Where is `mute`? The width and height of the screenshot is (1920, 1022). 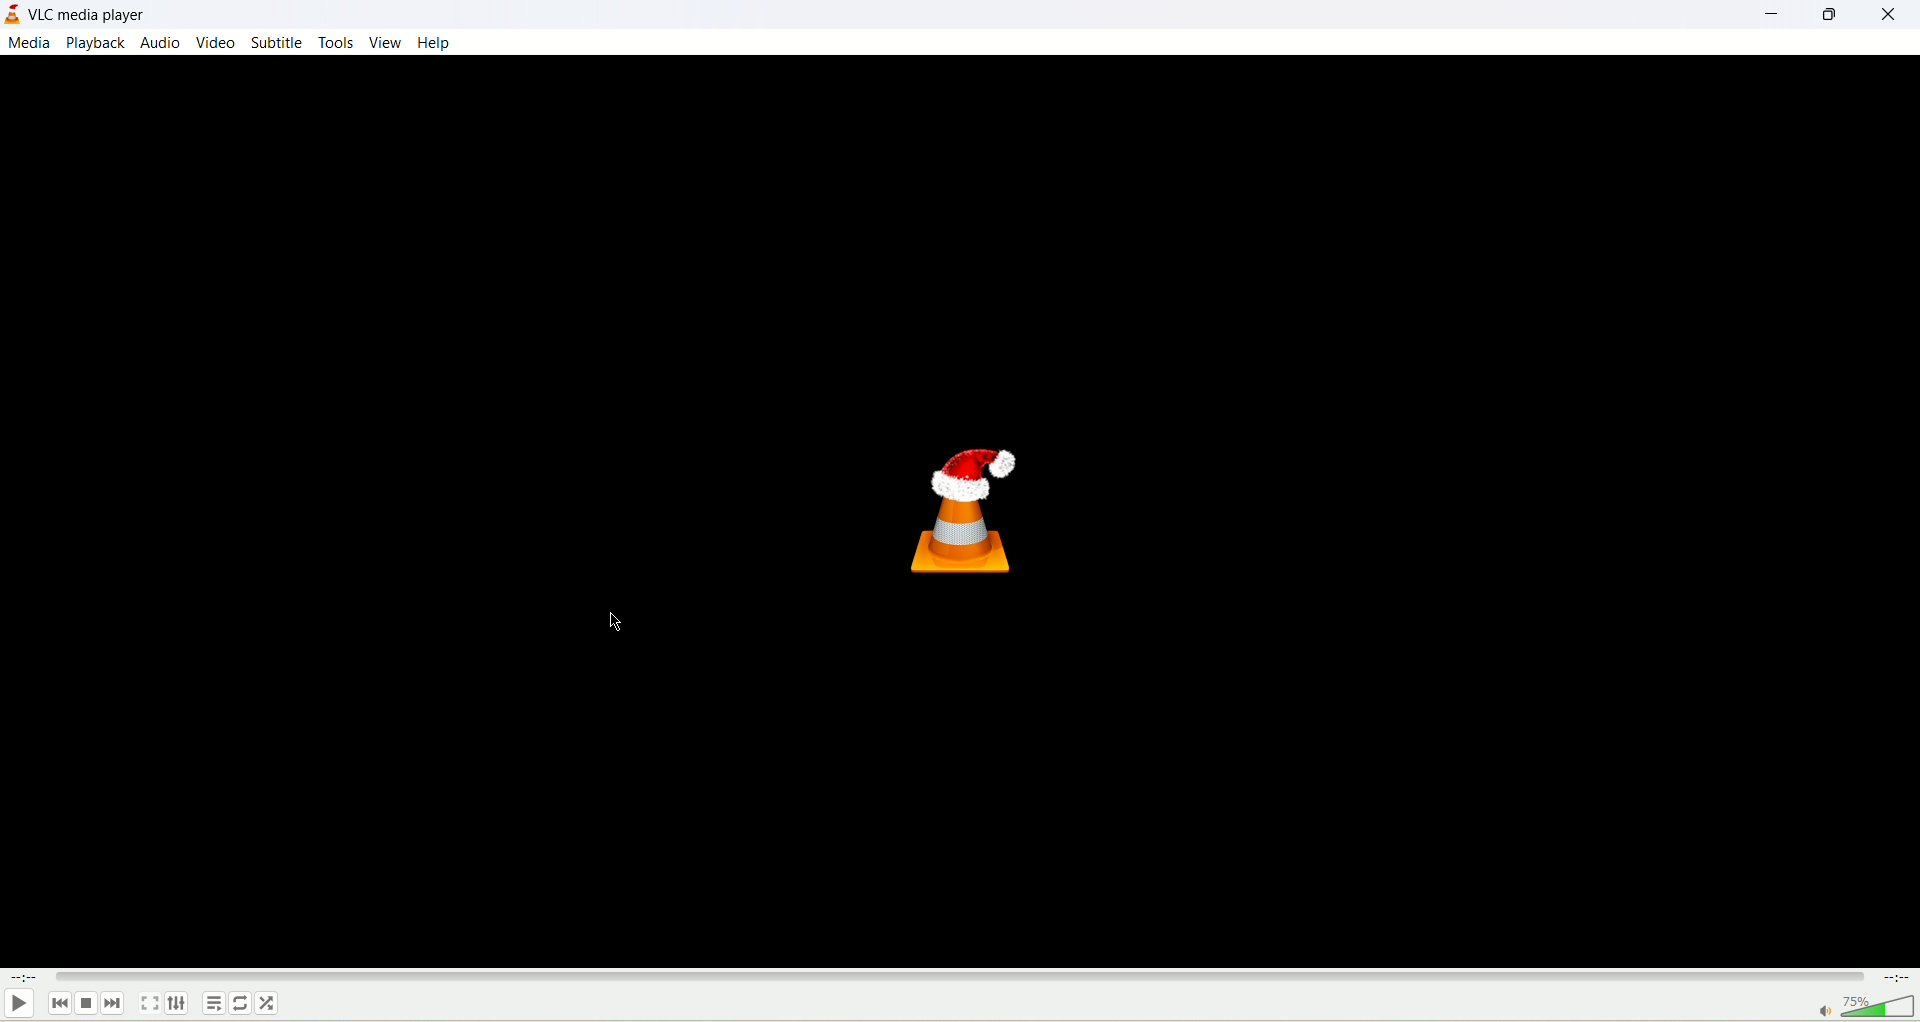
mute is located at coordinates (1820, 1009).